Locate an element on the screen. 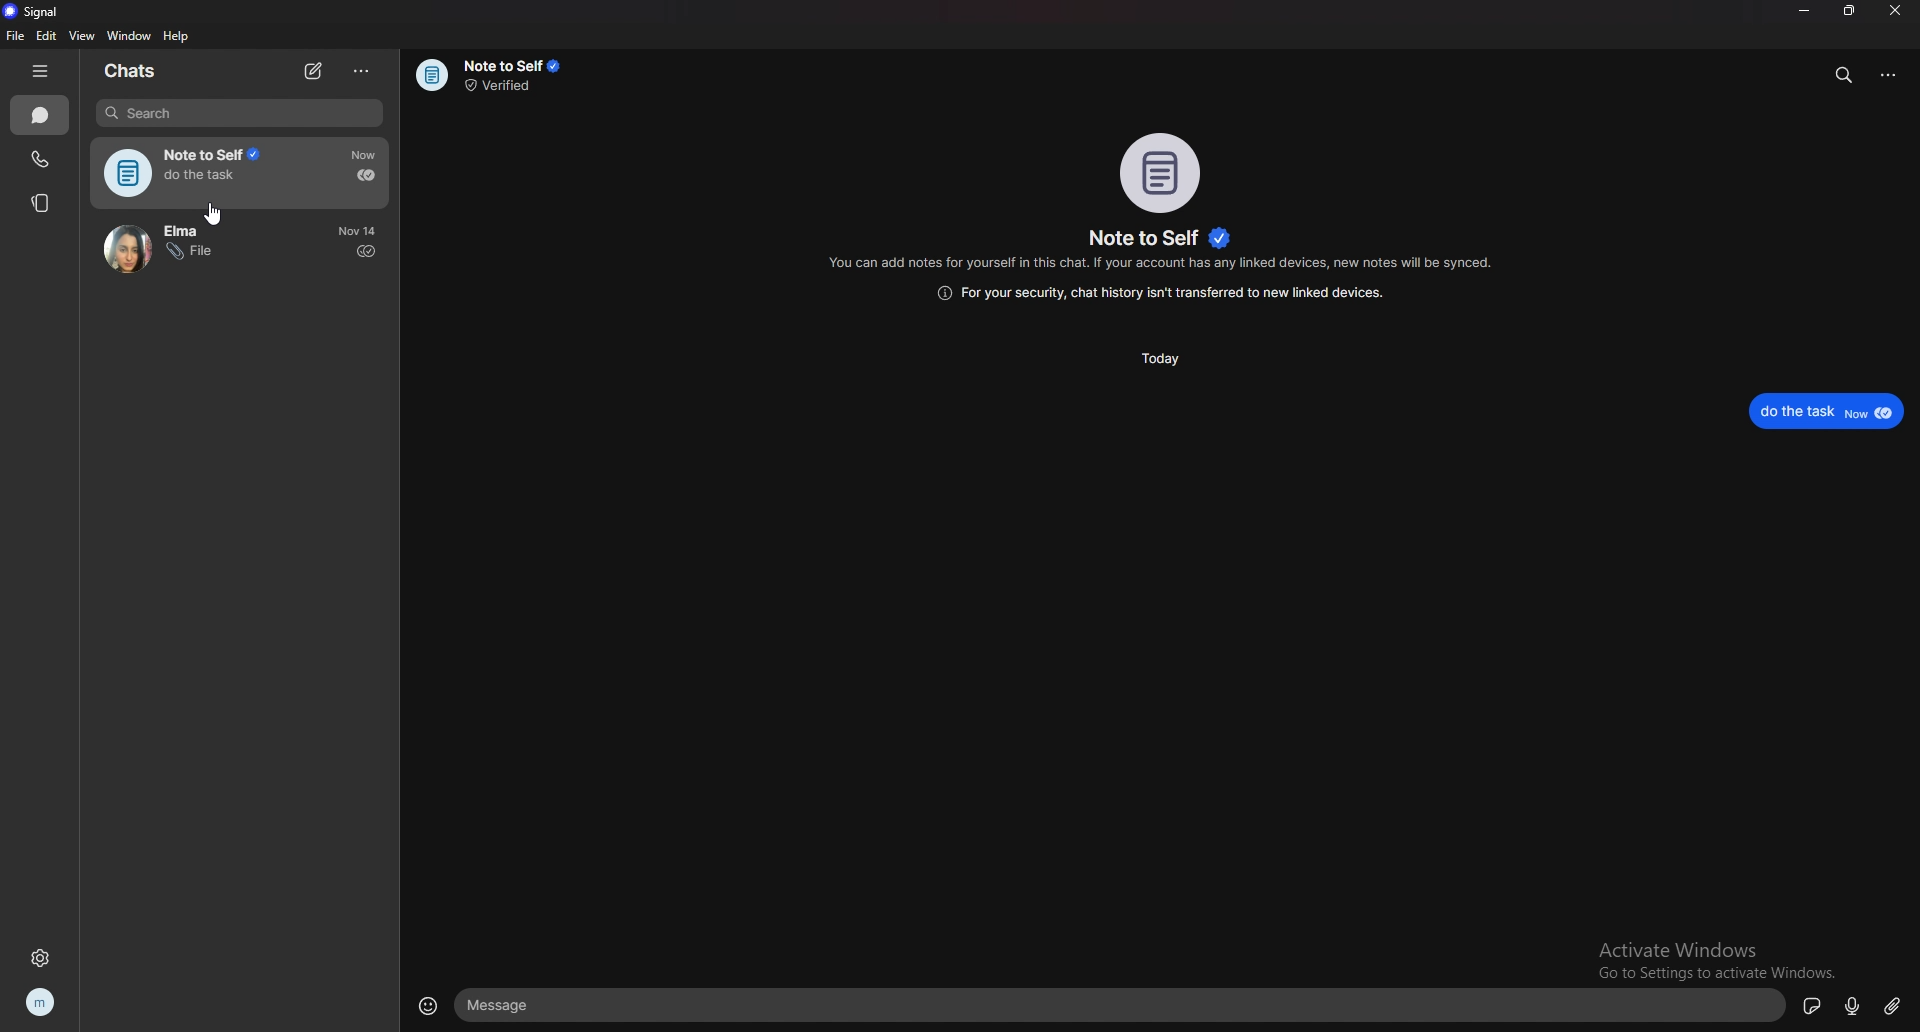 The height and width of the screenshot is (1032, 1920). minimize is located at coordinates (1804, 9).